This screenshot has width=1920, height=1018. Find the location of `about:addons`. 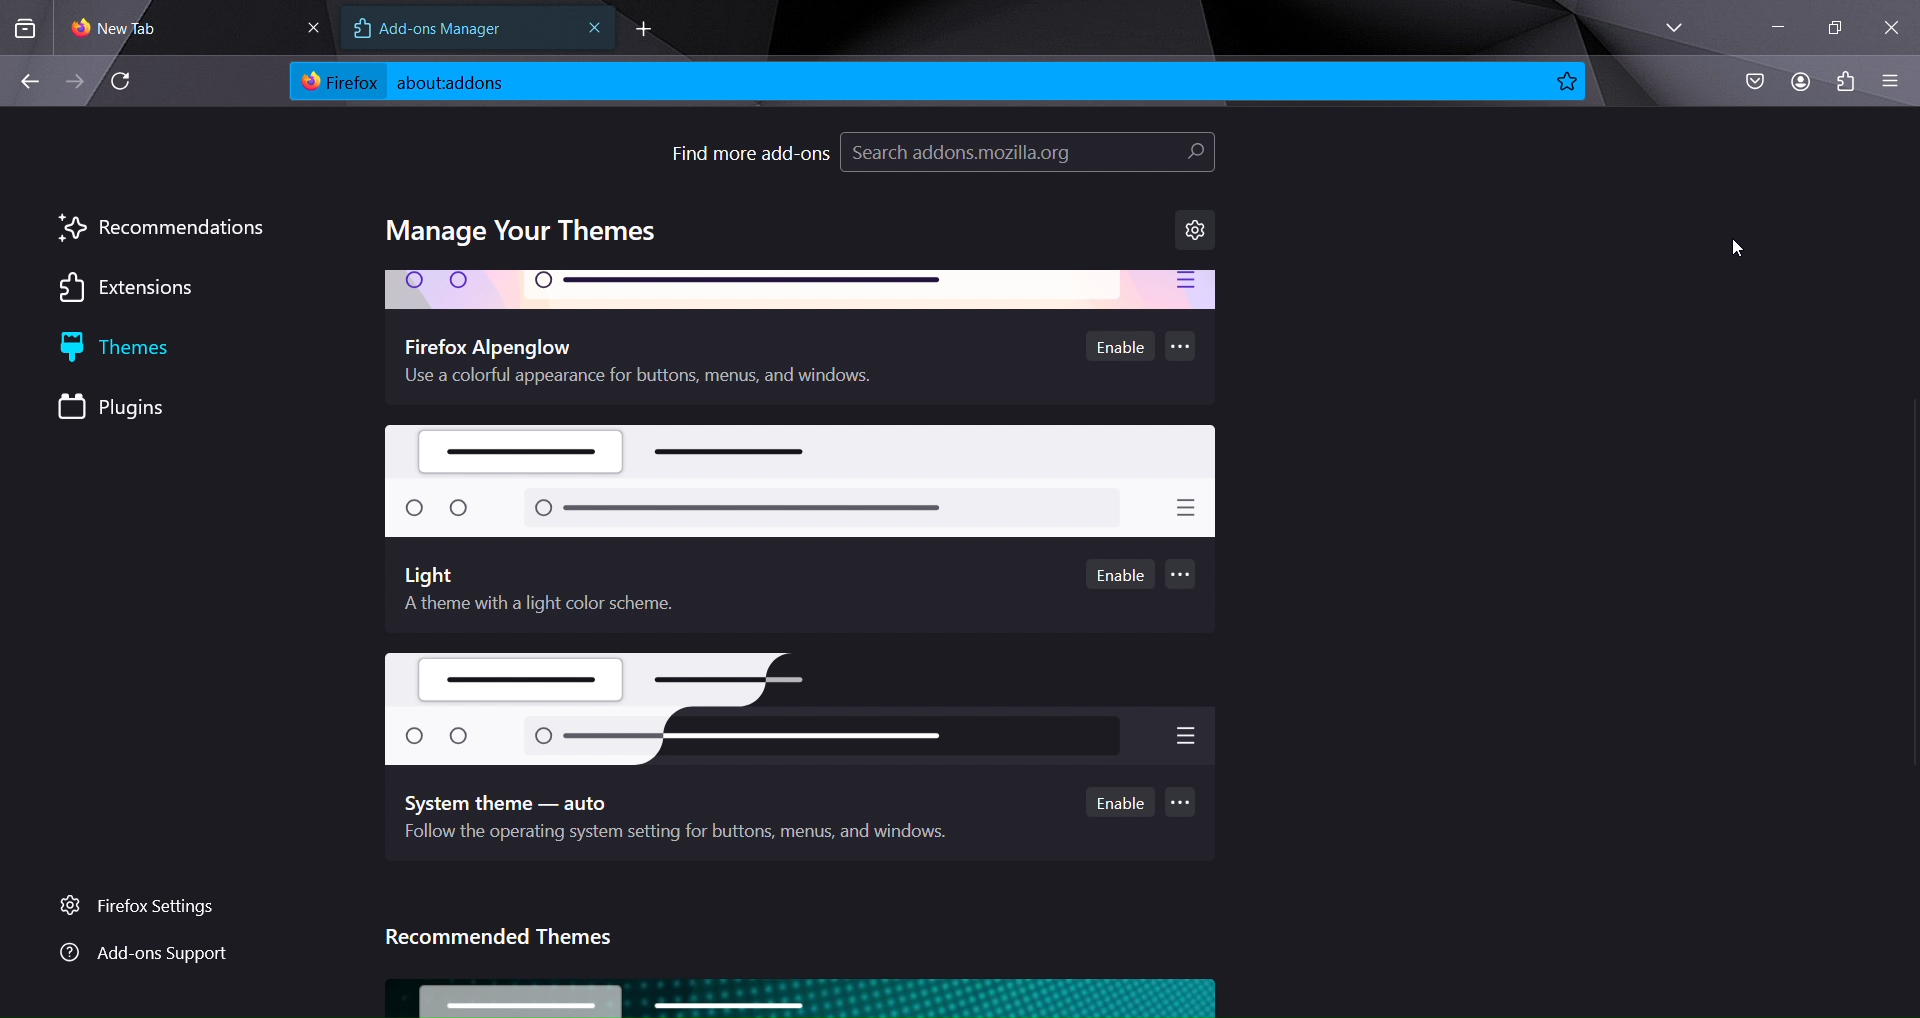

about:addons is located at coordinates (485, 83).